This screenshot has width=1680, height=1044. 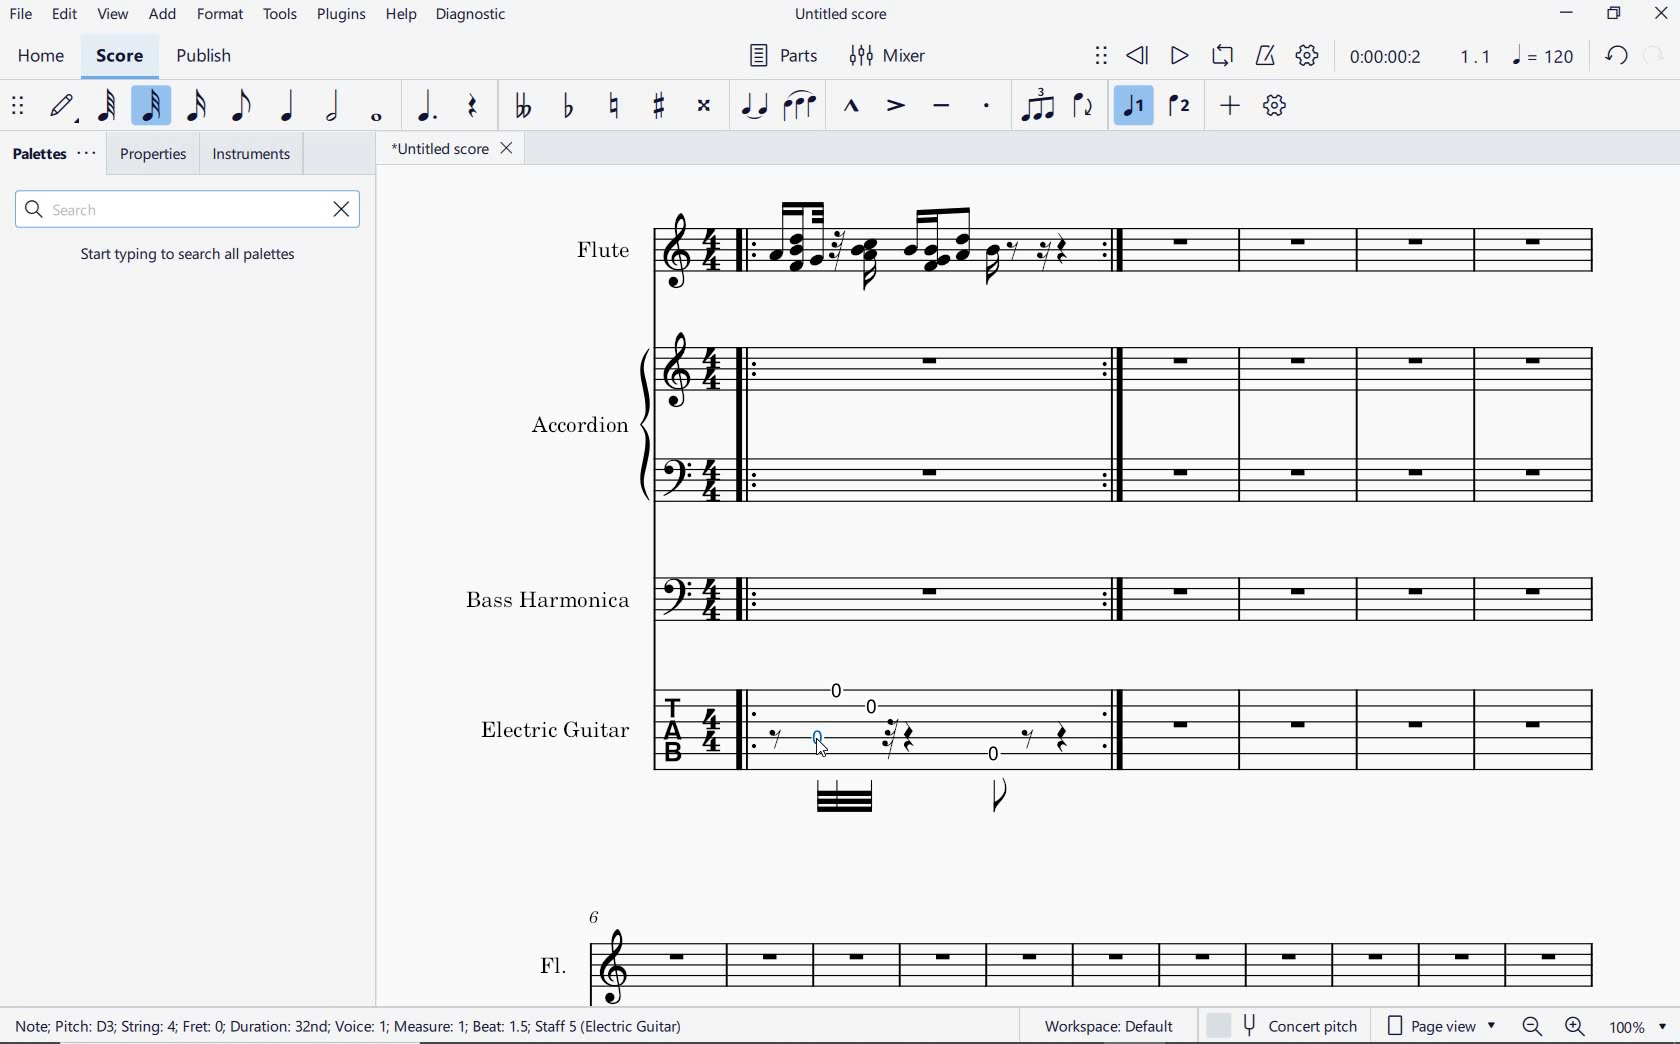 I want to click on Instrument: Electric guitar, so click(x=1040, y=746).